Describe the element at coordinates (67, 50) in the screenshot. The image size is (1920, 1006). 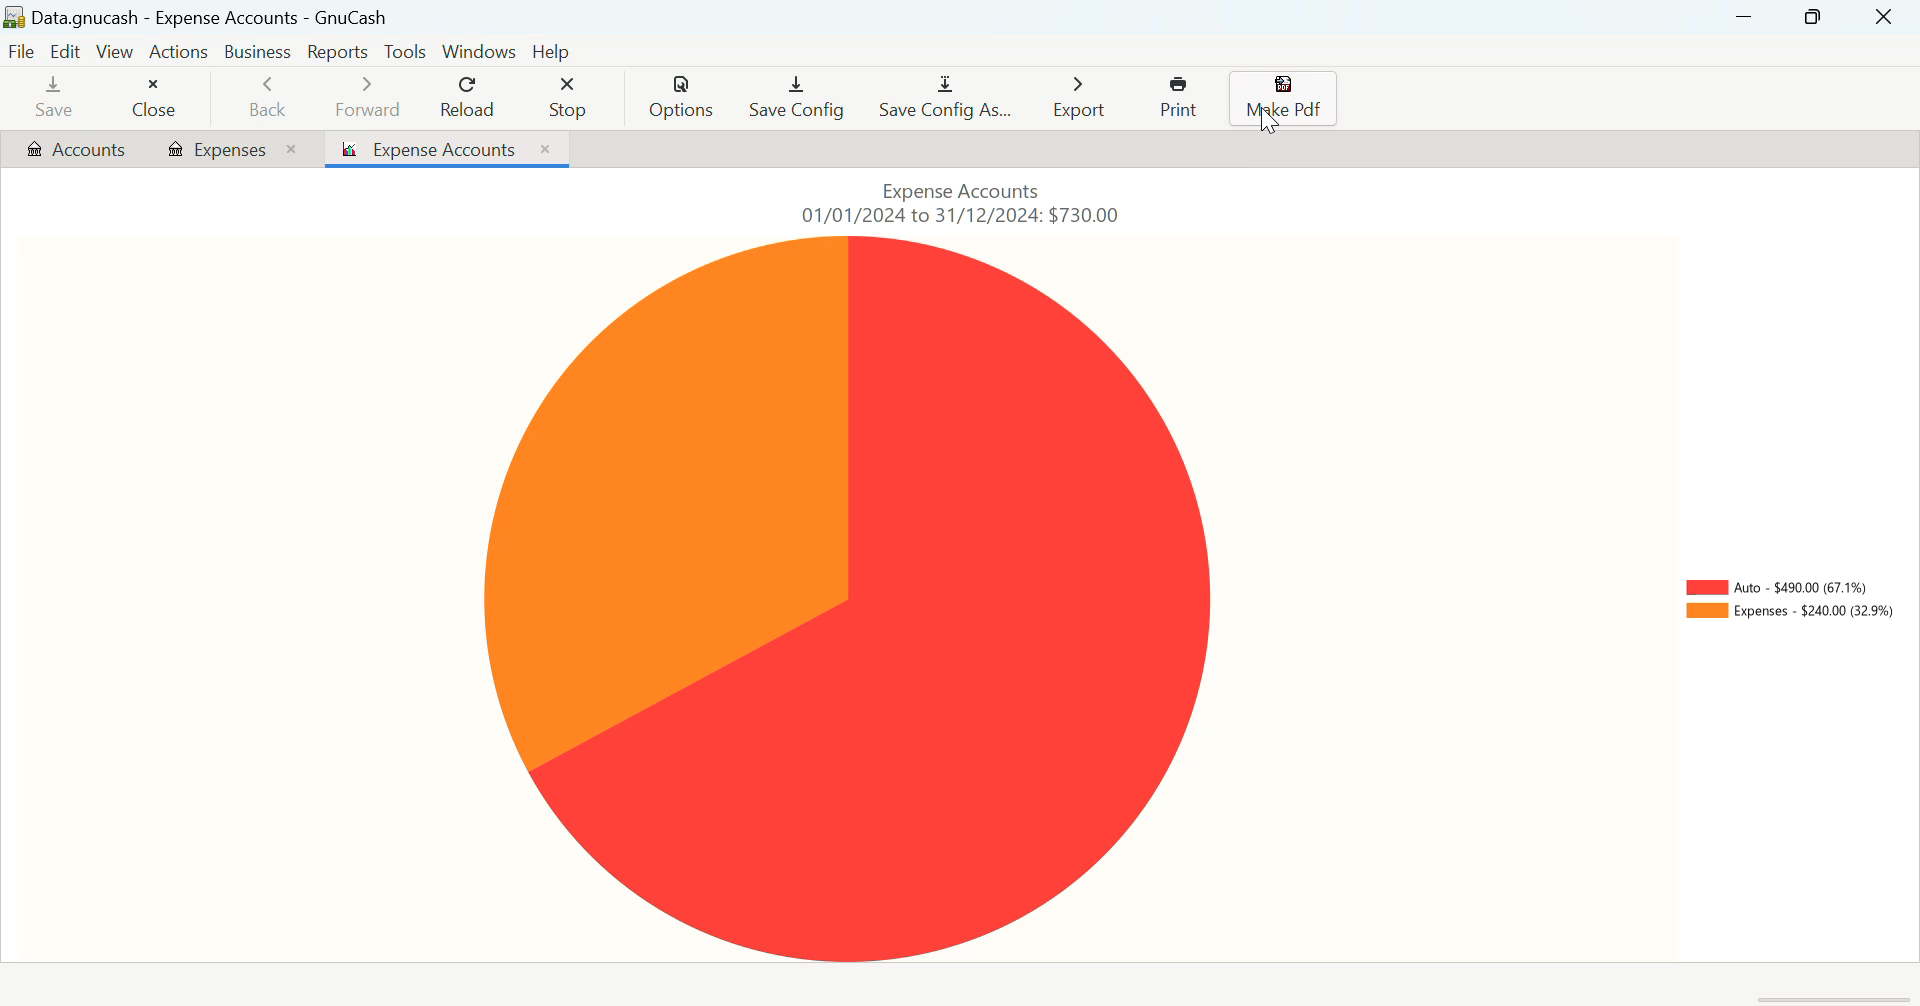
I see `Edit` at that location.